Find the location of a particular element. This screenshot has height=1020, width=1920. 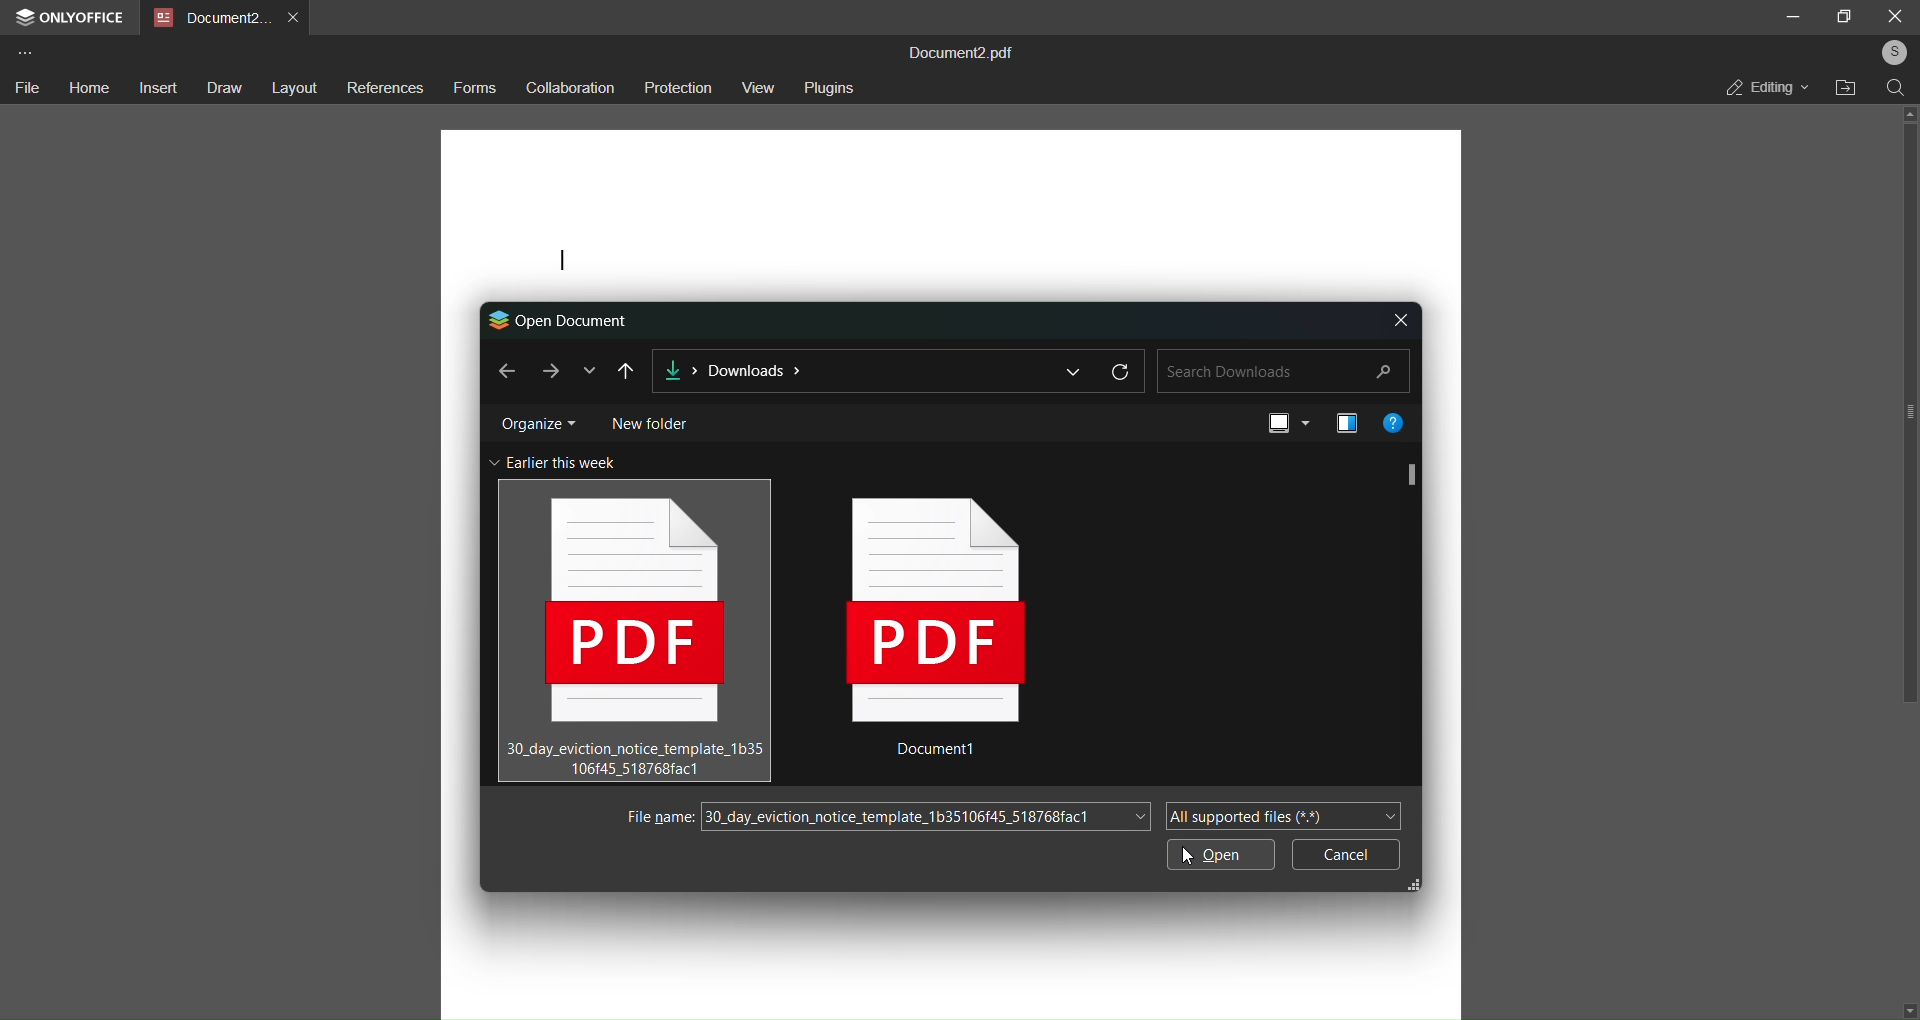

collaboration is located at coordinates (568, 89).